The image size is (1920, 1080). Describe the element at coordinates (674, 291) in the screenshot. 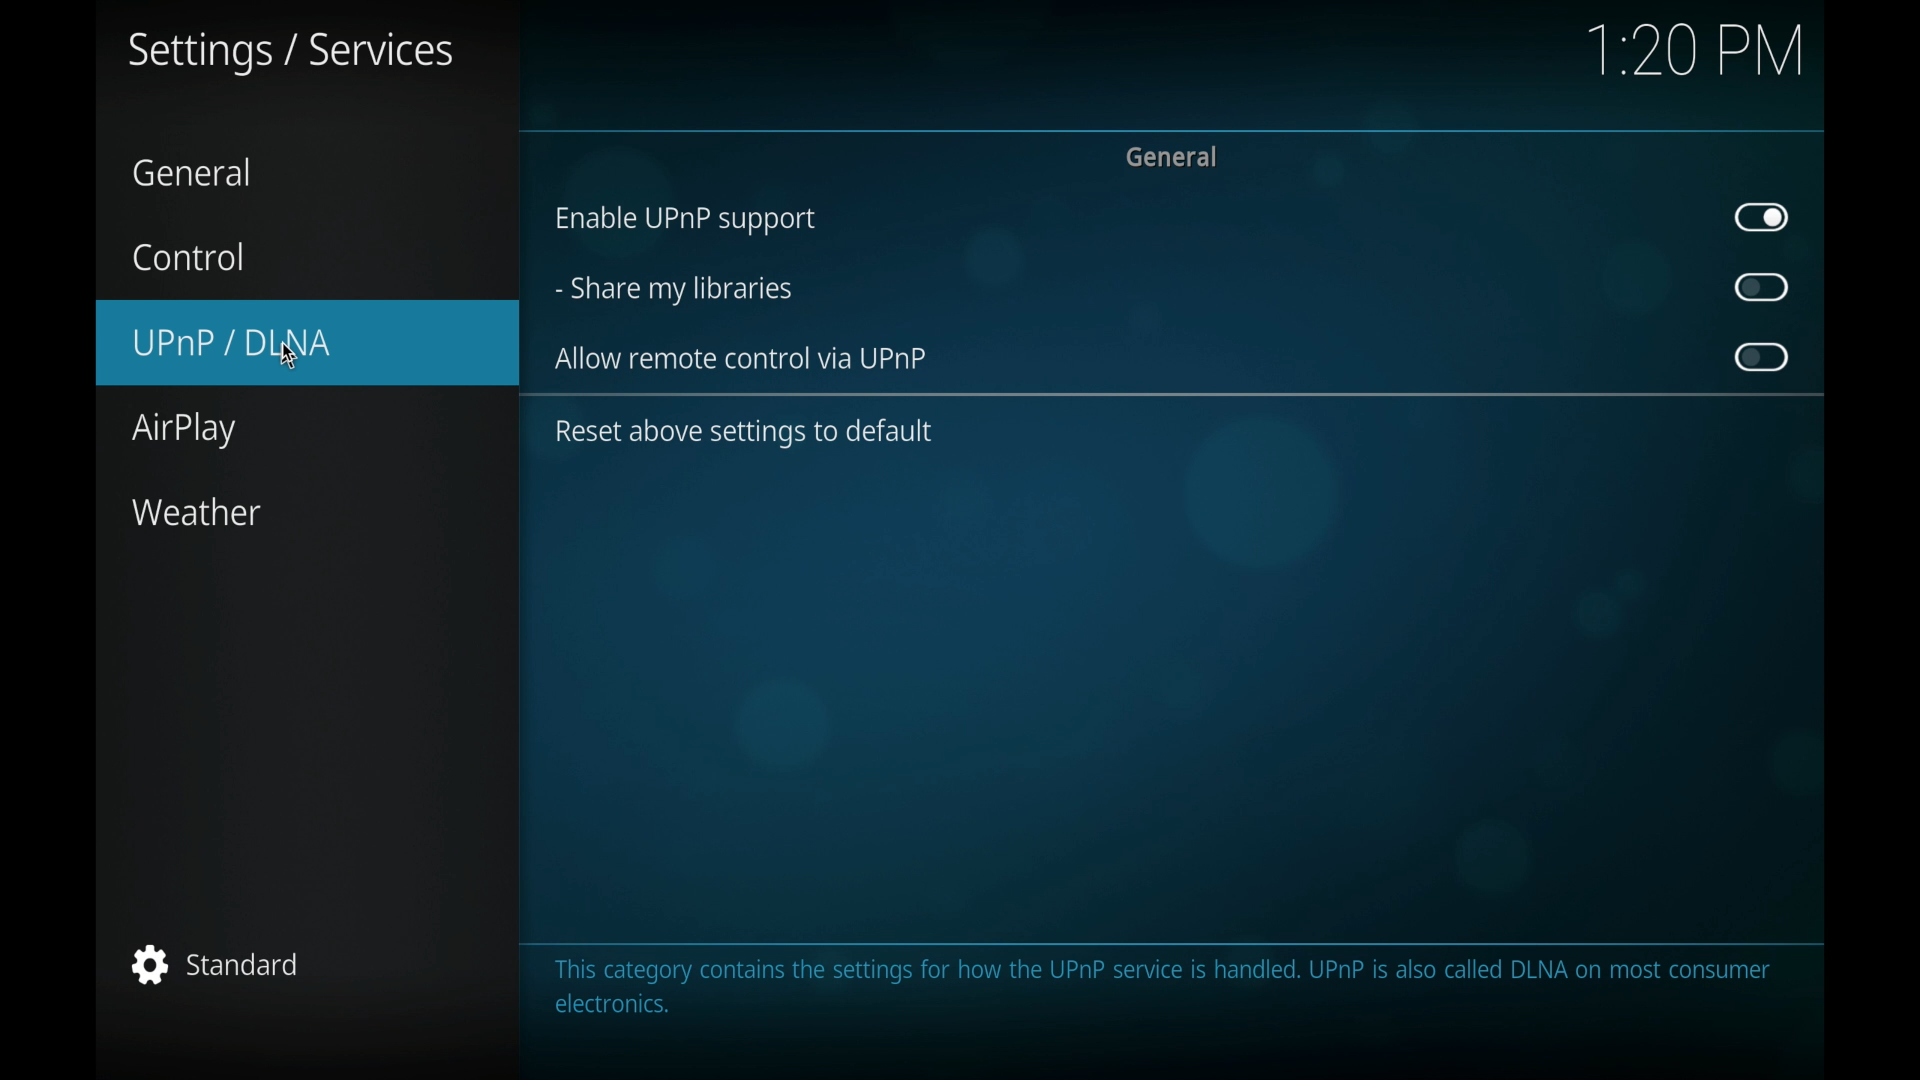

I see `share my libraries` at that location.